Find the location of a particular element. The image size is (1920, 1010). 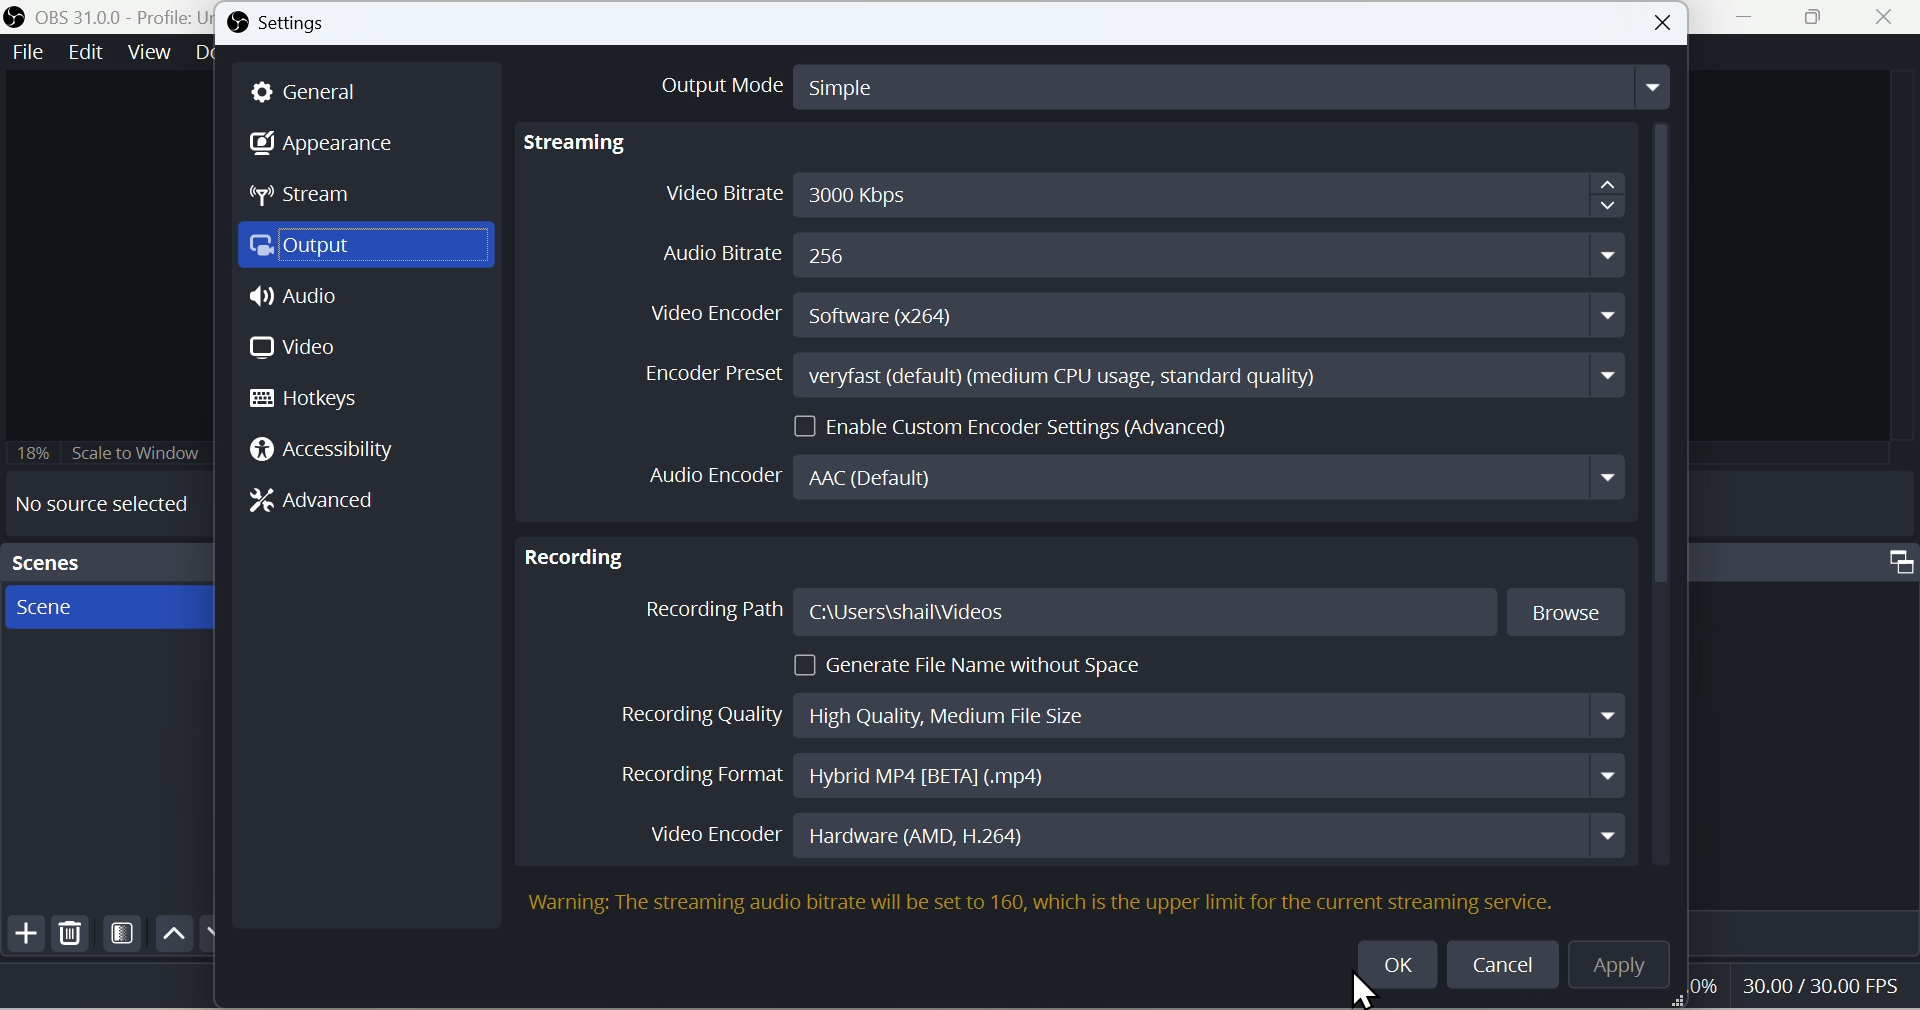

Output Mode is located at coordinates (1143, 84).